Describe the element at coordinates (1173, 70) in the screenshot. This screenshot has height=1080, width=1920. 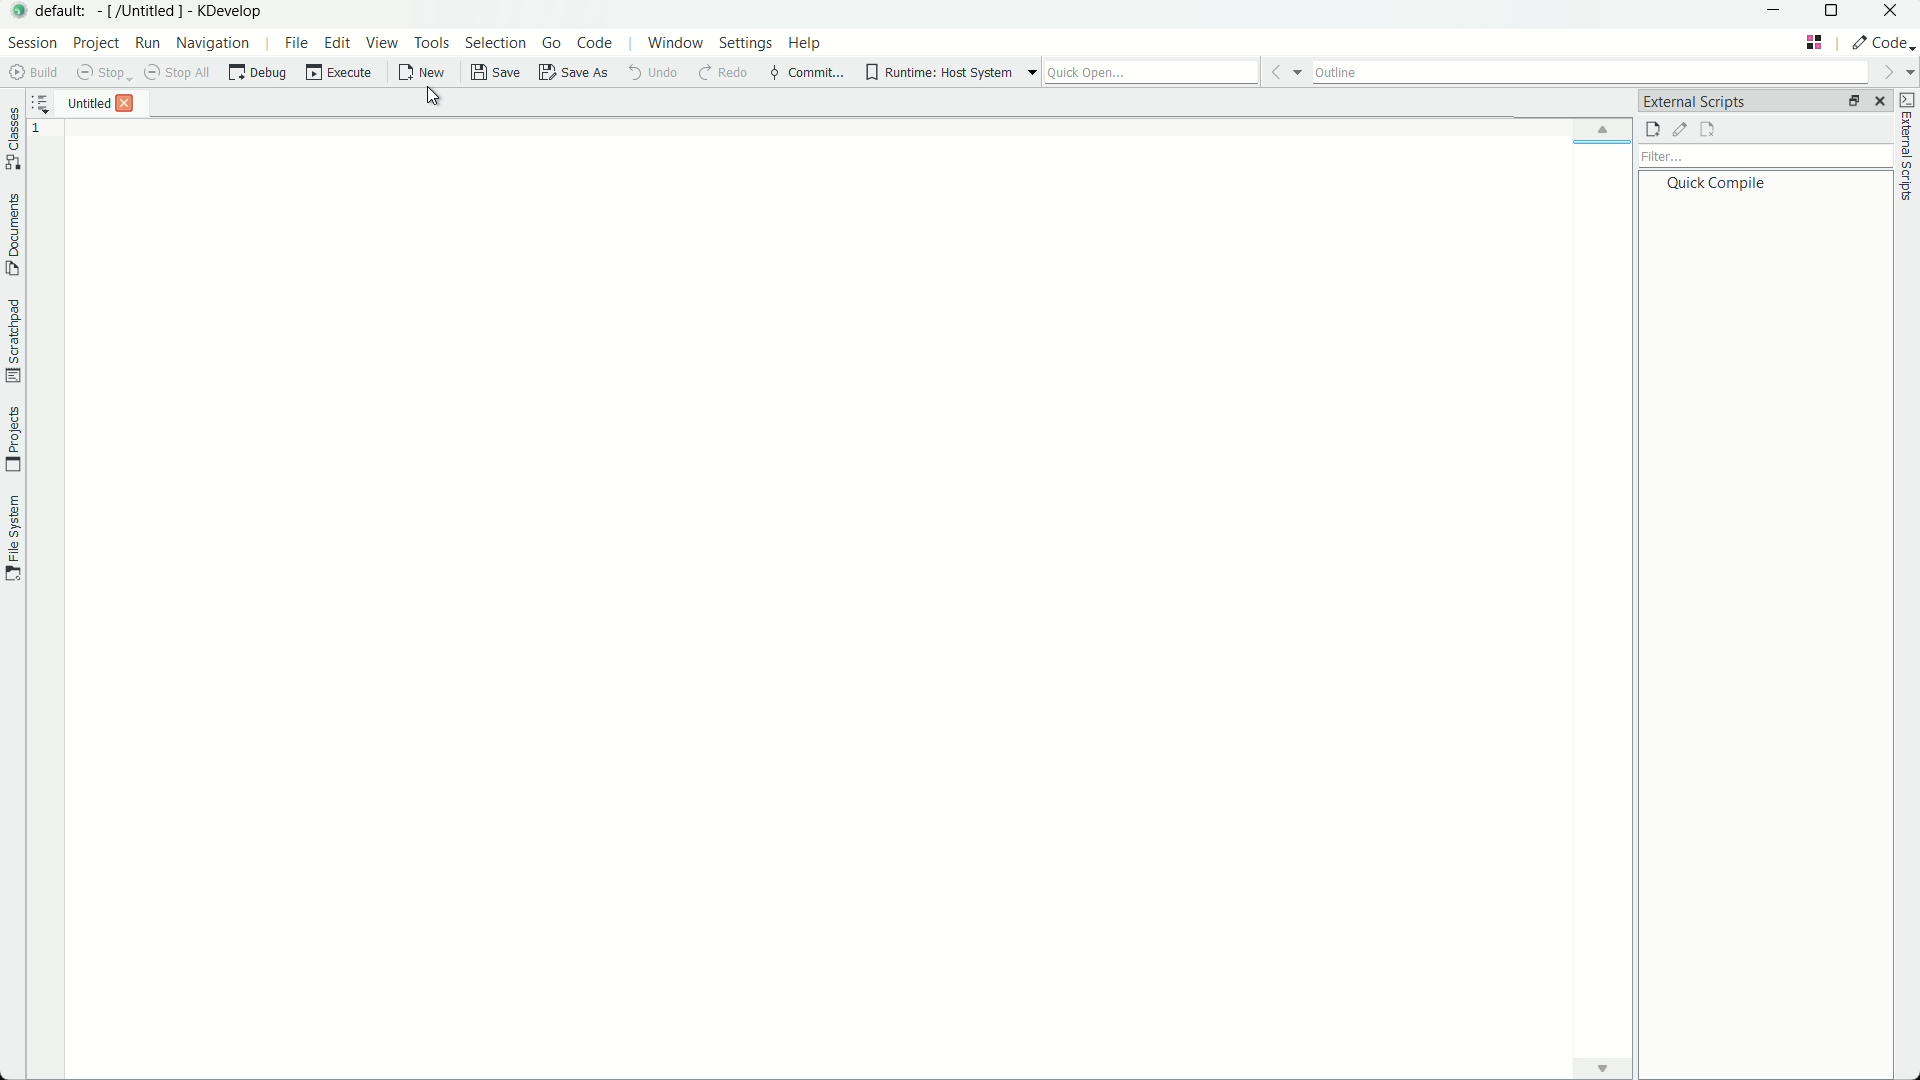
I see `quick open` at that location.